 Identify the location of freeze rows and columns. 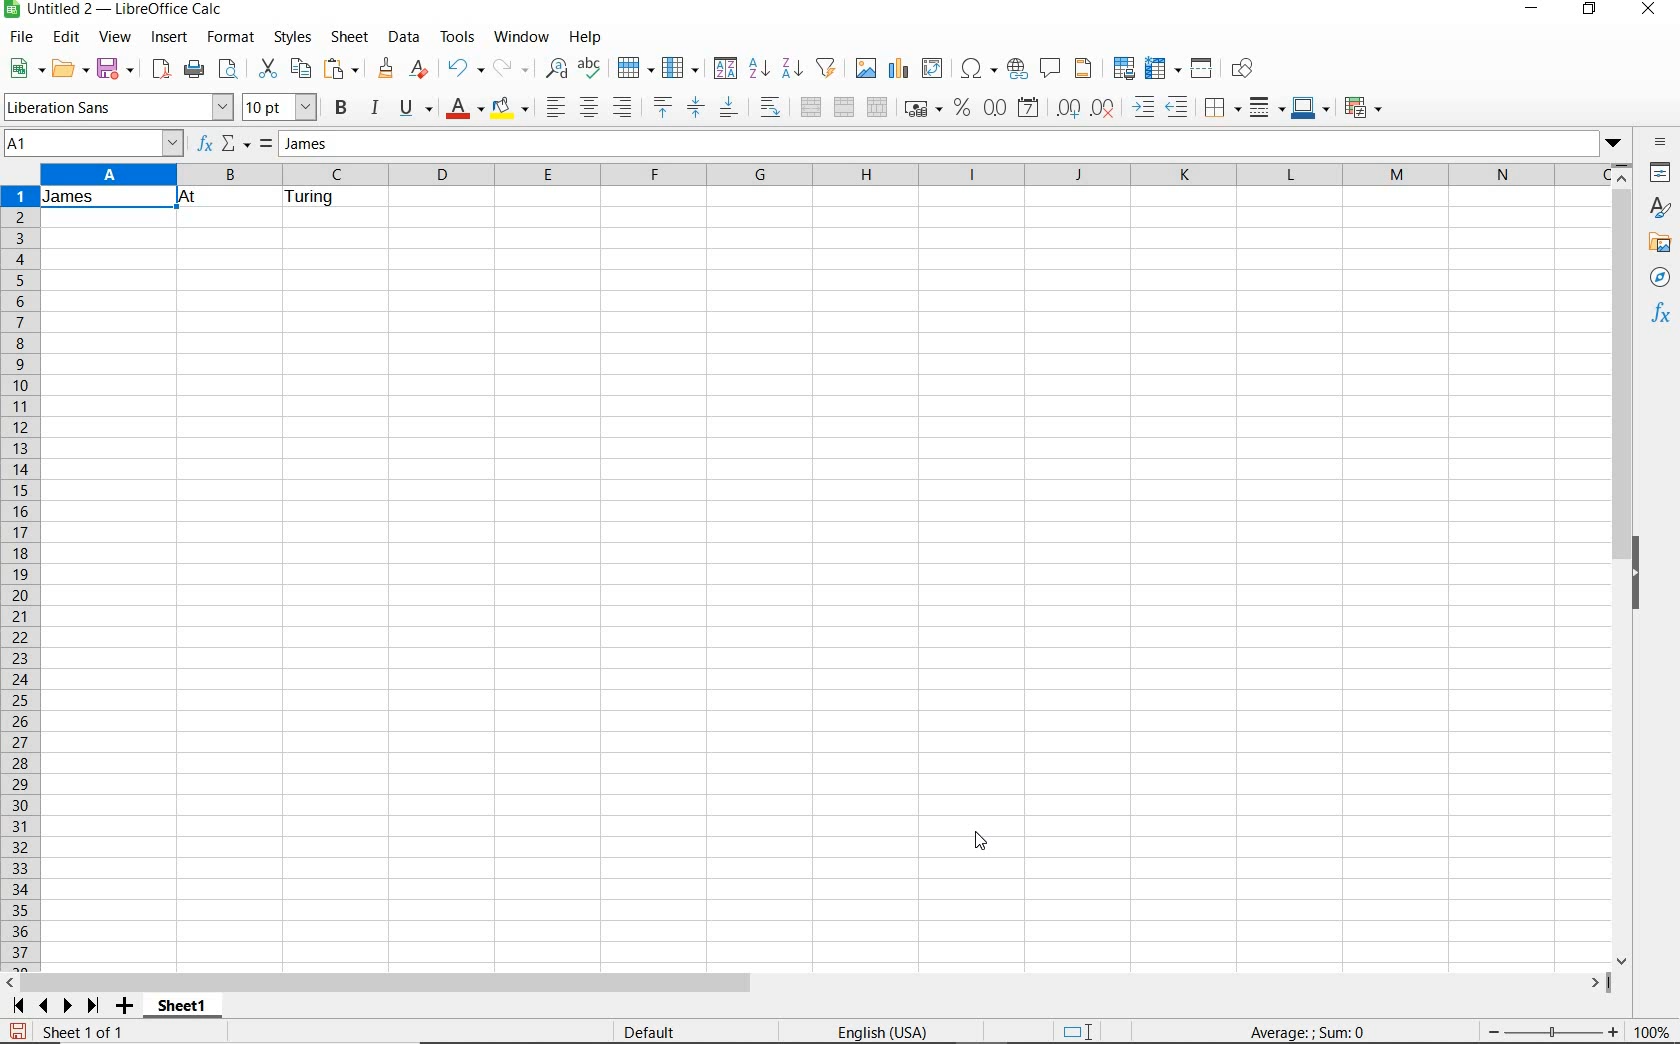
(1163, 69).